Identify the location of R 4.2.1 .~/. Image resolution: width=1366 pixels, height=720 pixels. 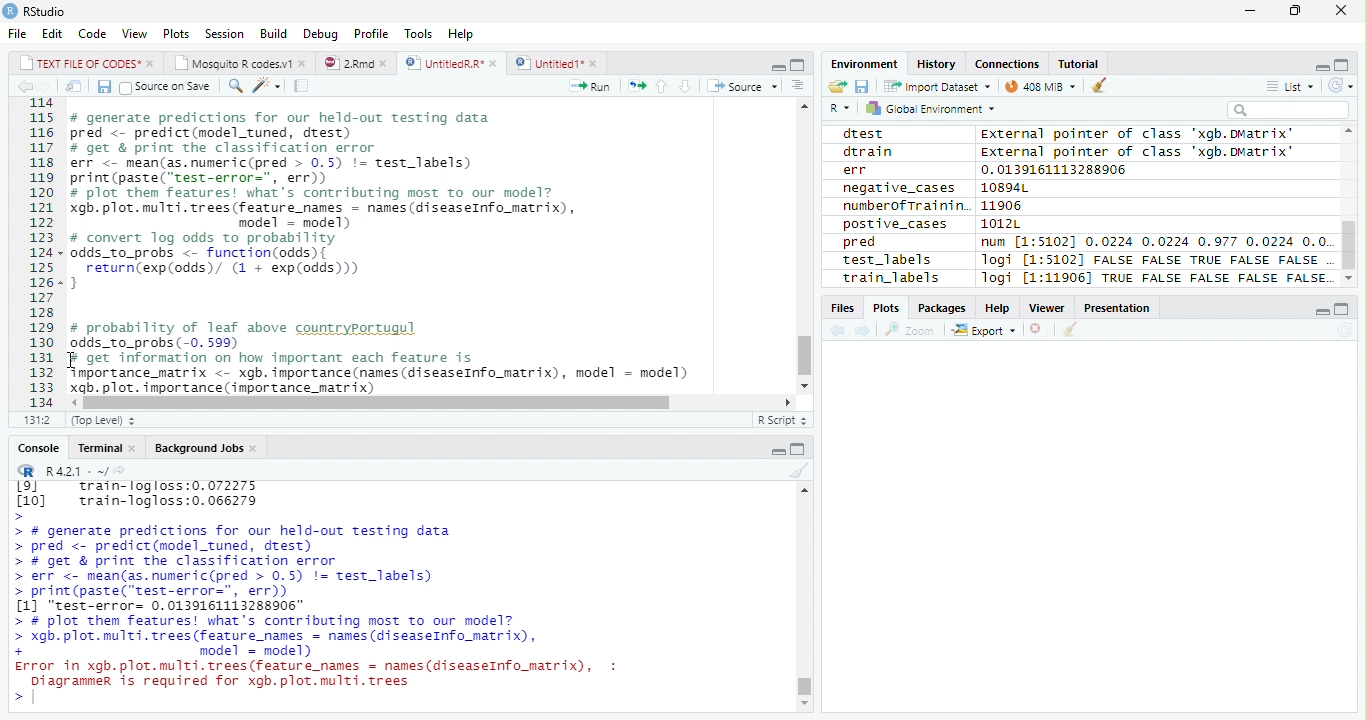
(74, 470).